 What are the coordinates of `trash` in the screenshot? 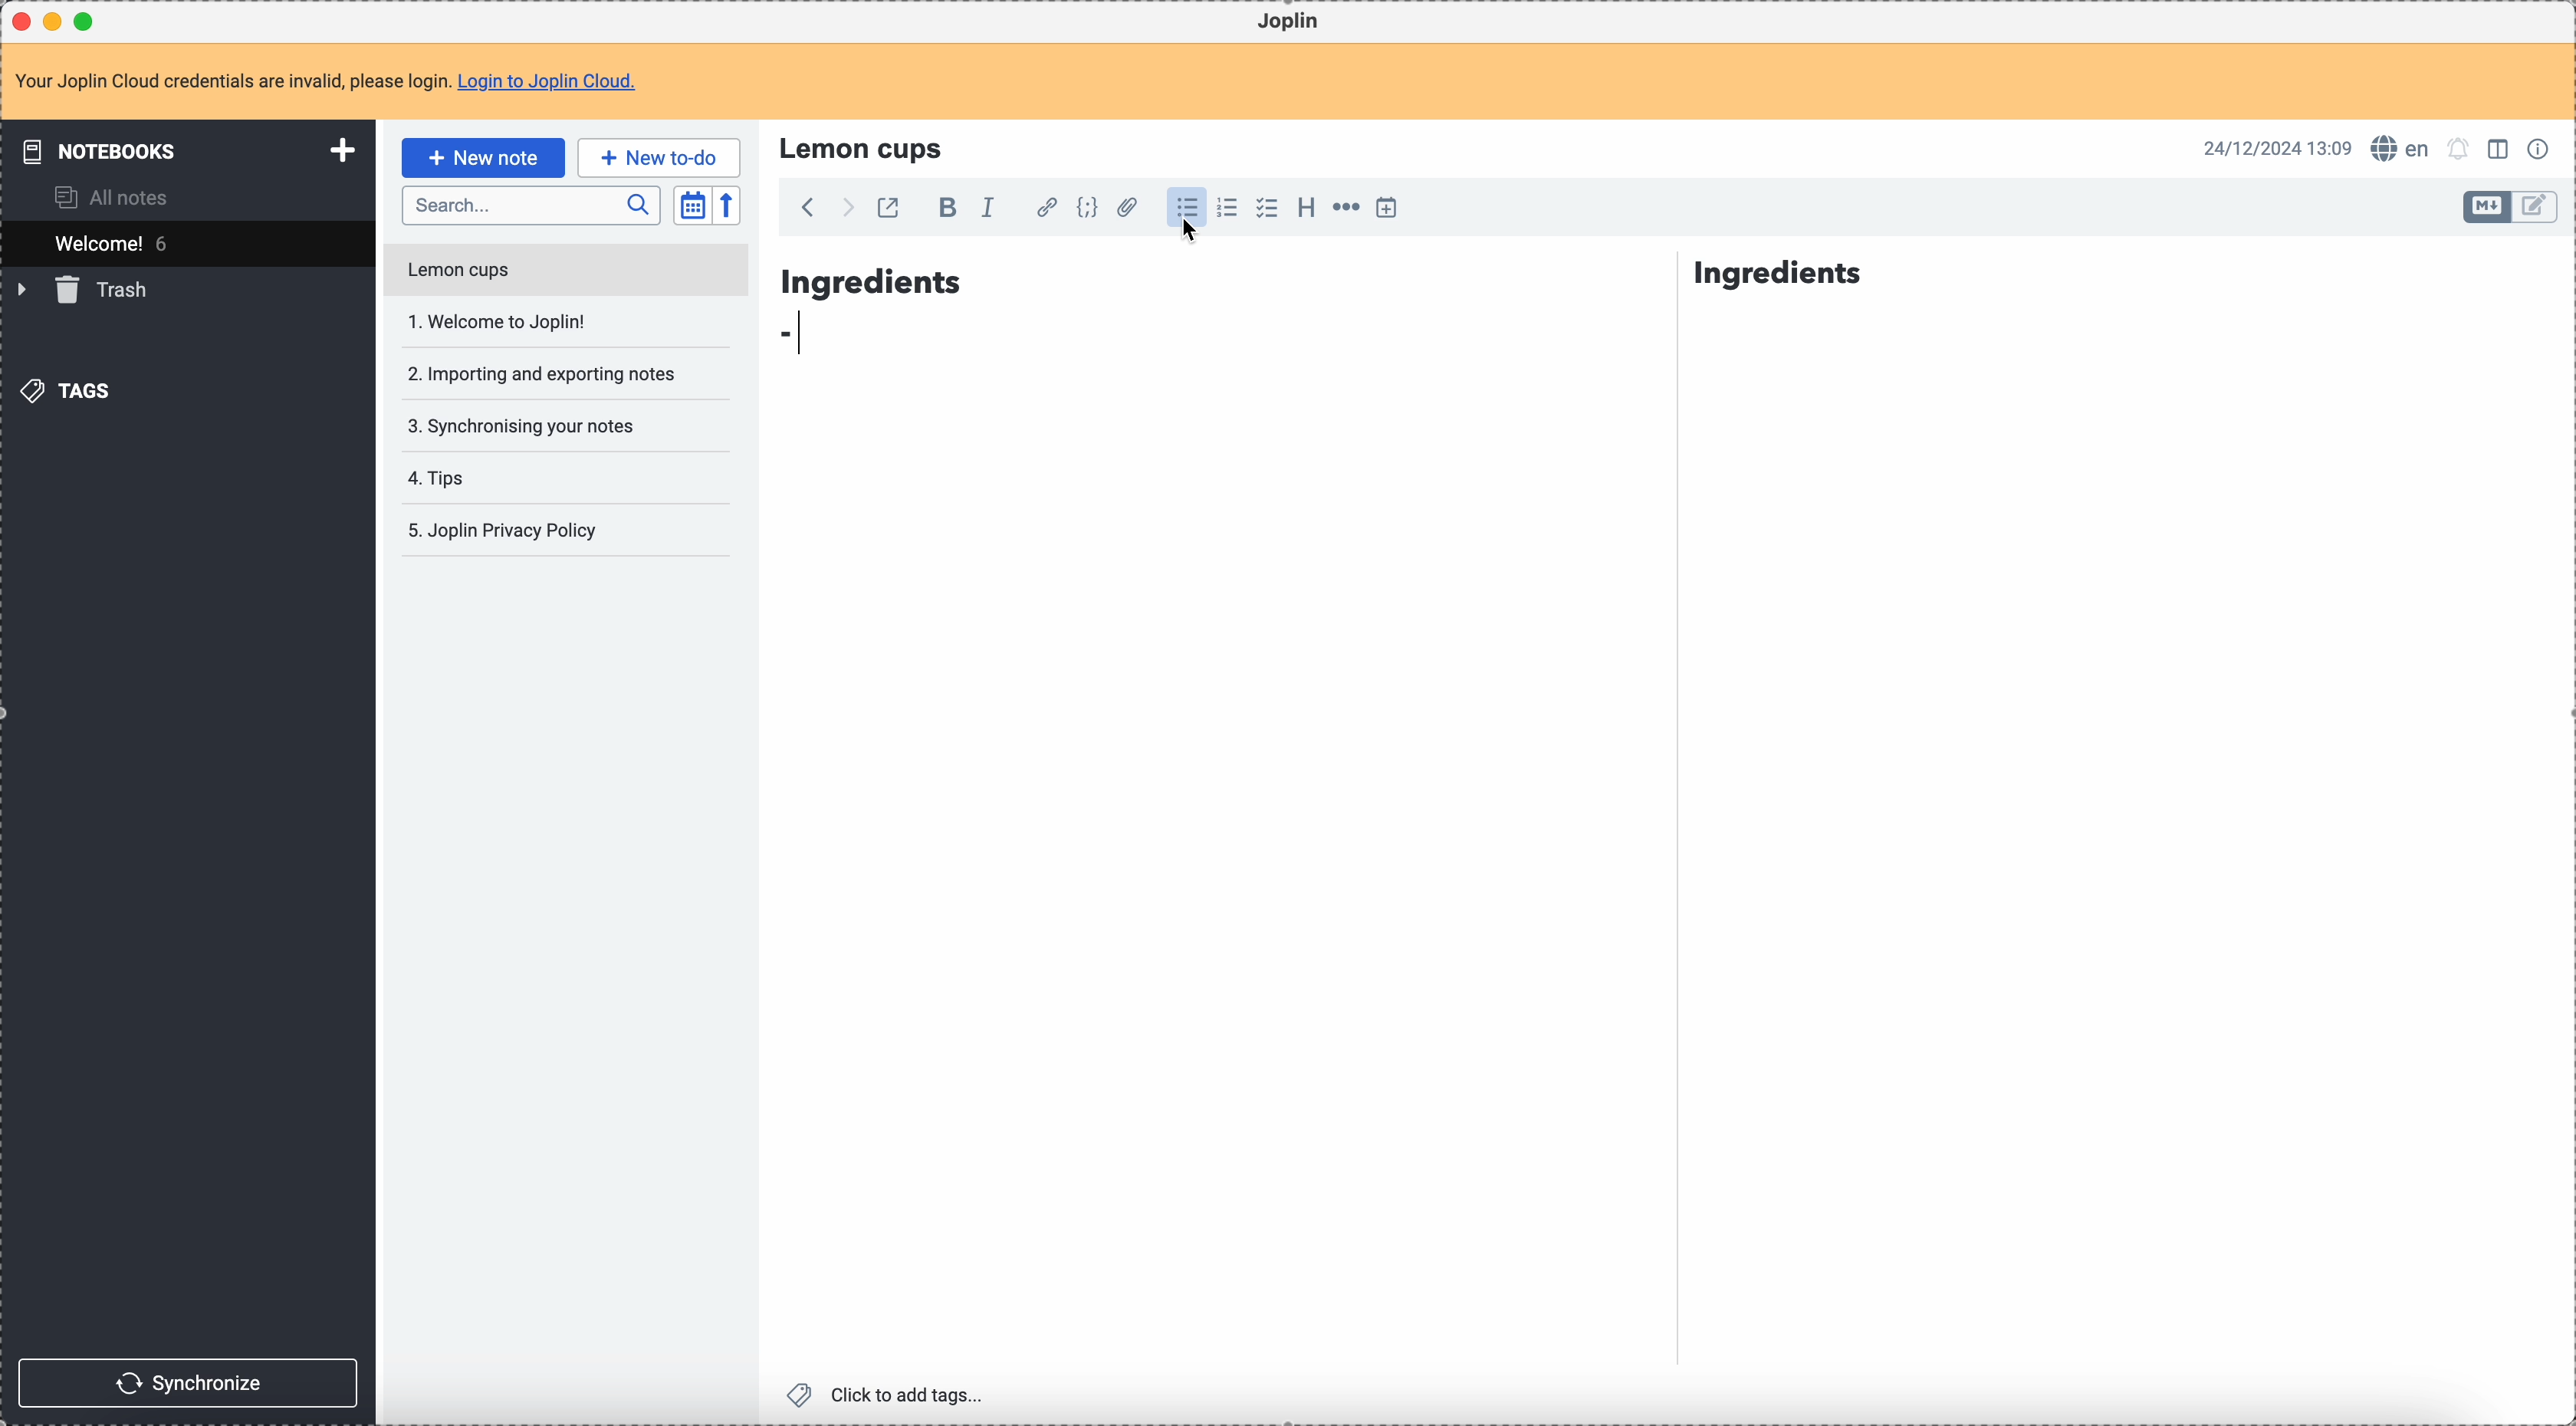 It's located at (86, 290).